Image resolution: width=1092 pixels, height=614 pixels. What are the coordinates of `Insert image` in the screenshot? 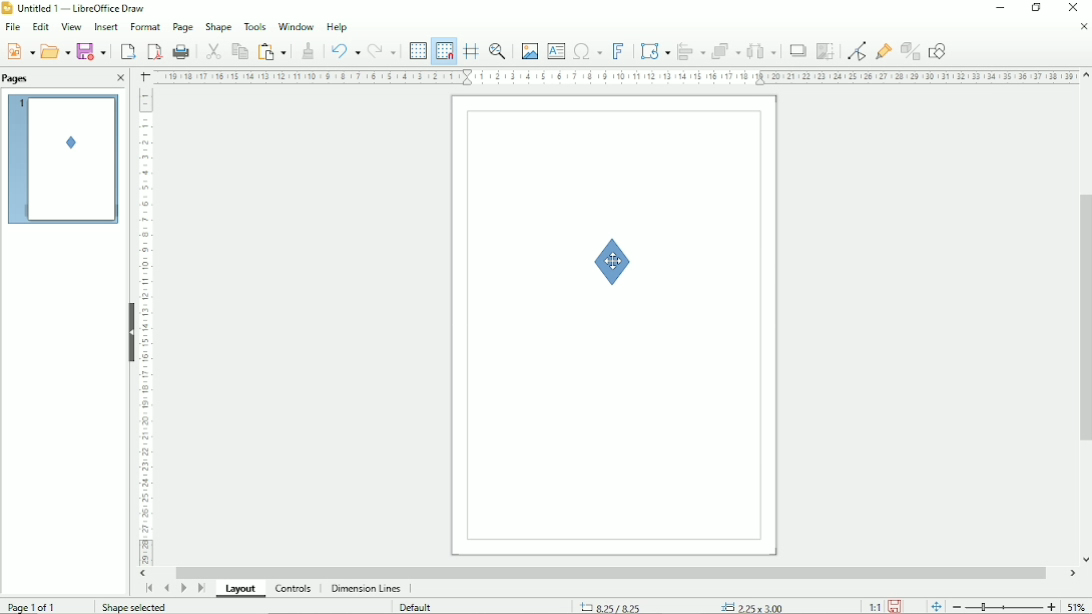 It's located at (528, 51).